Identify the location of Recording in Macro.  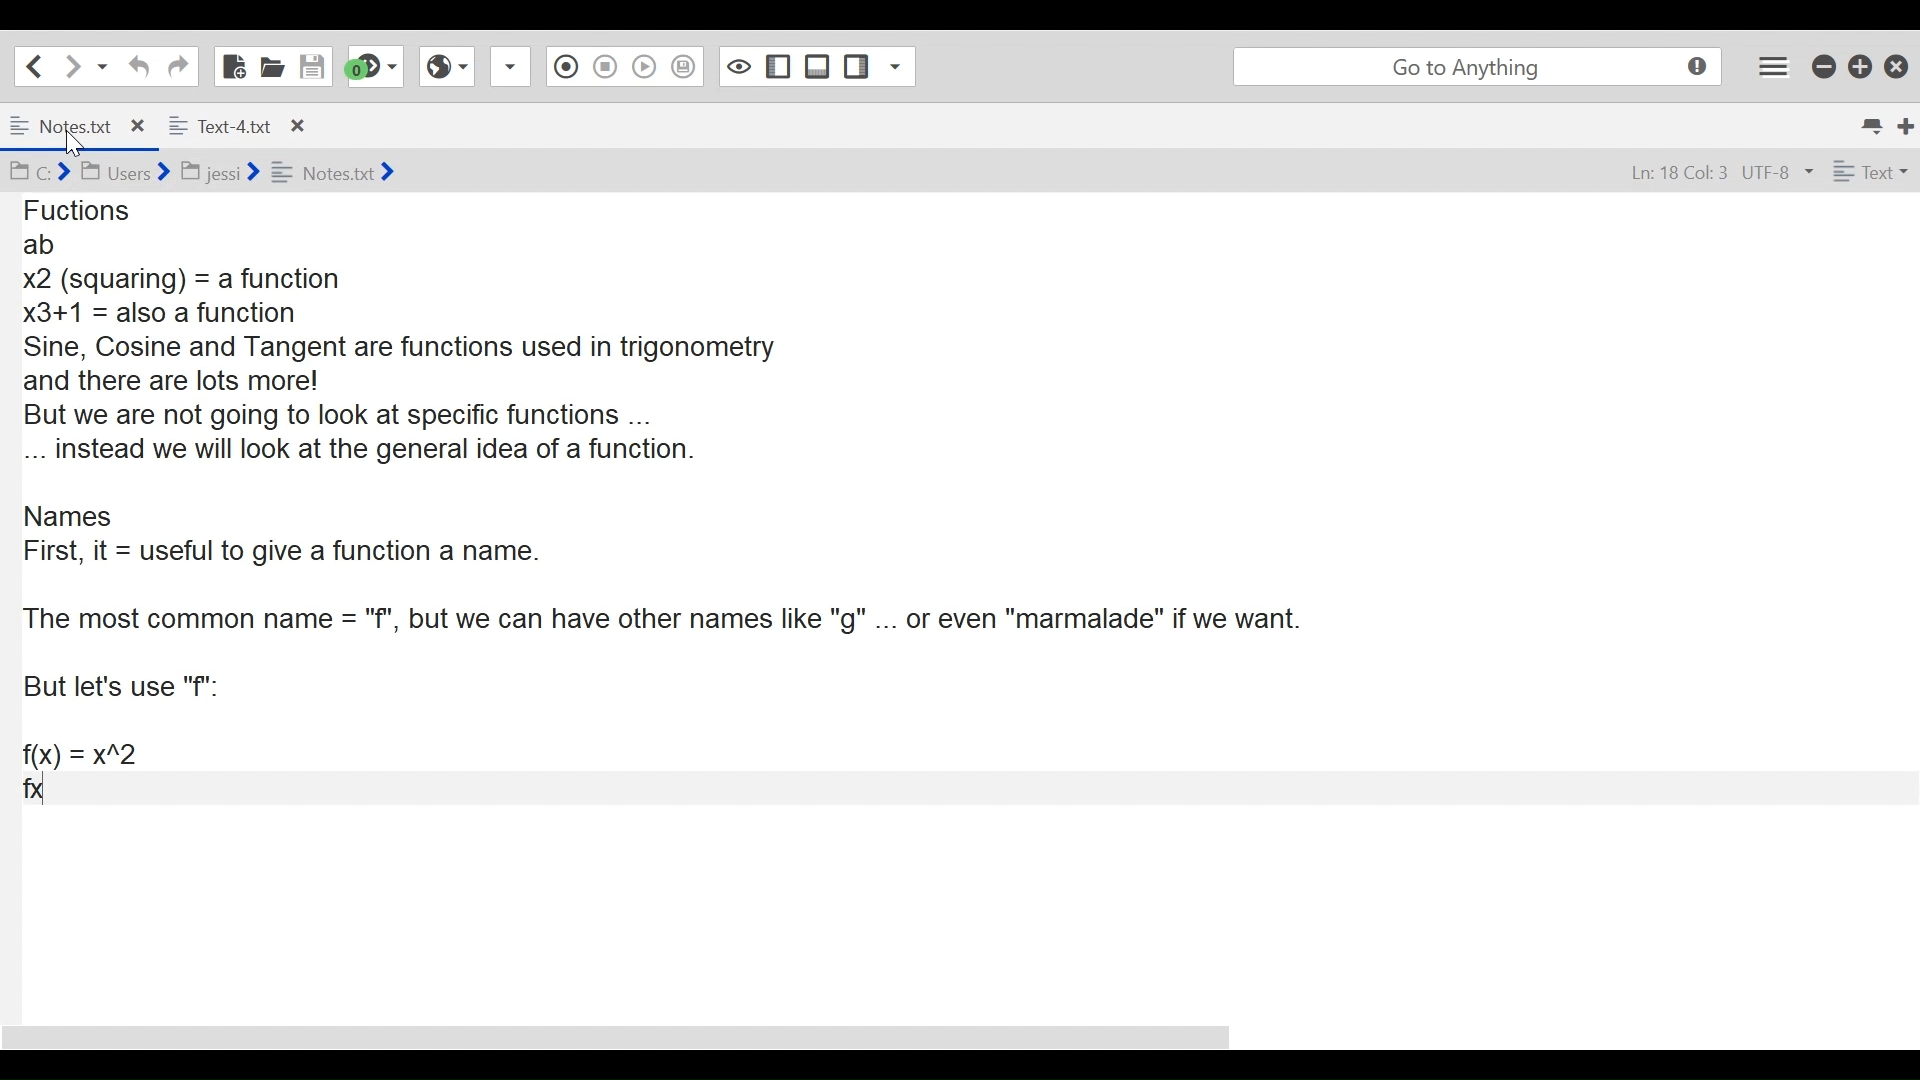
(566, 67).